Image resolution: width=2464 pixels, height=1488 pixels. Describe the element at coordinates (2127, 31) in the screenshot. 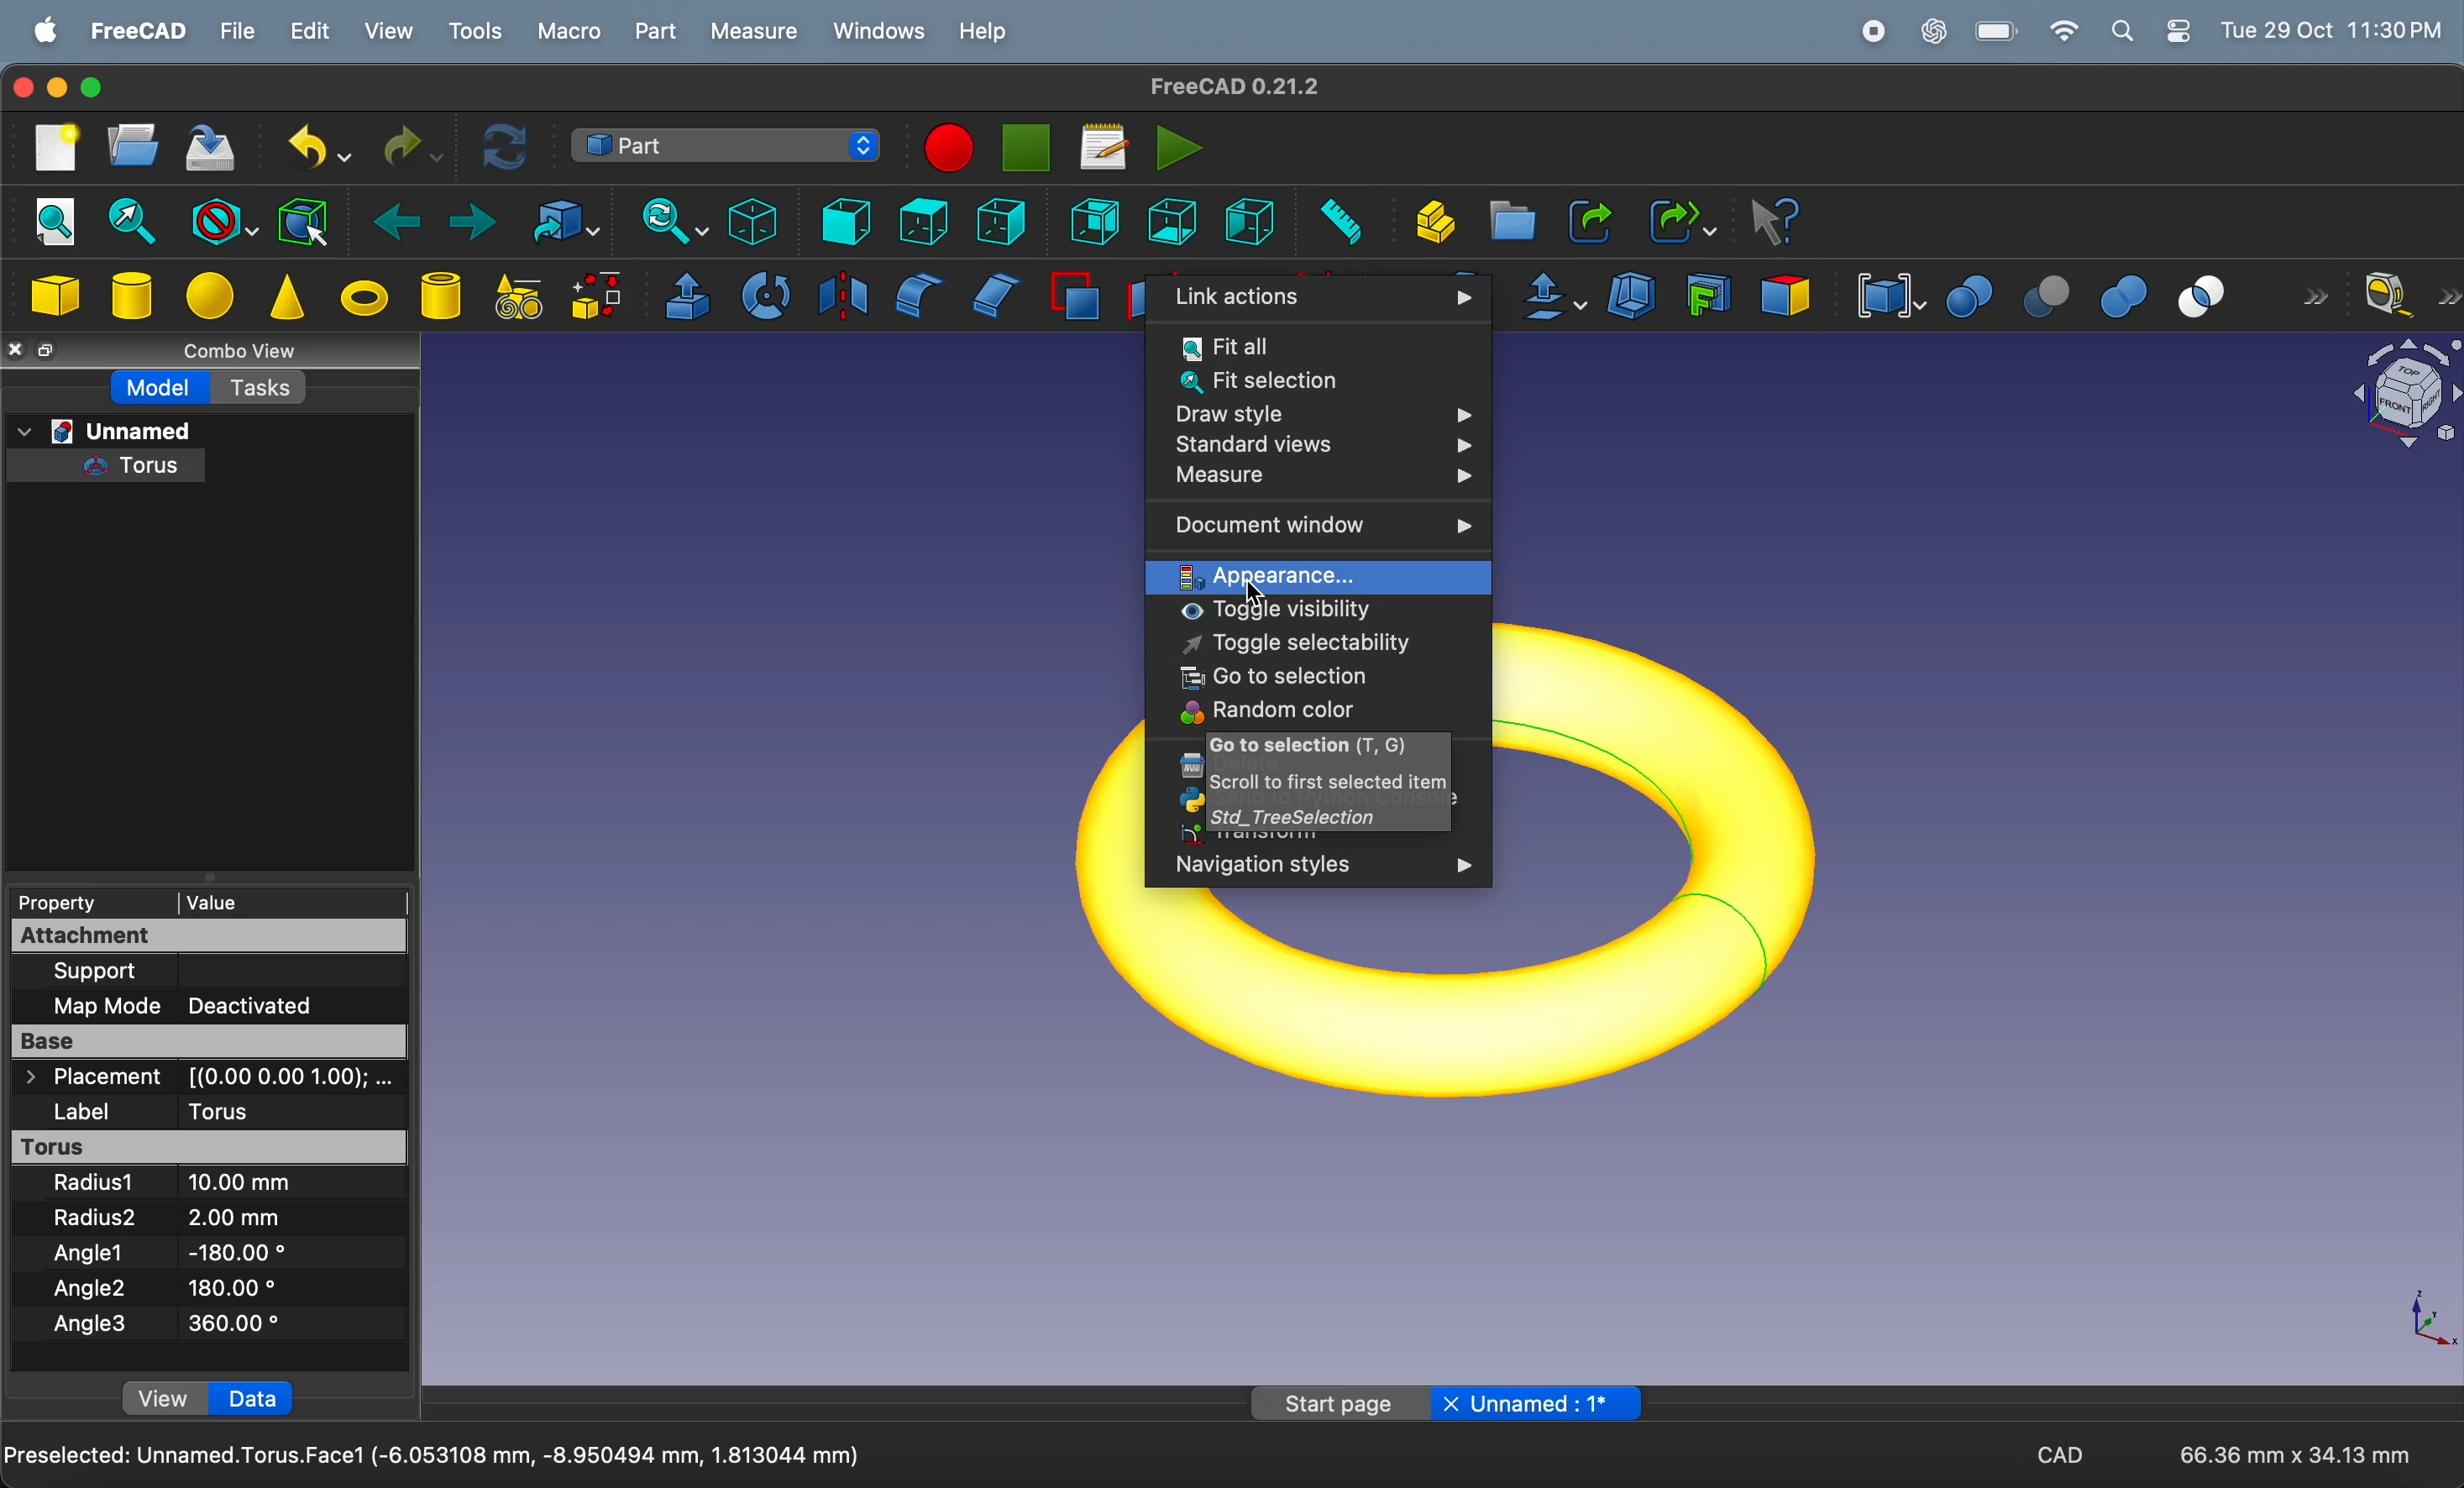

I see `apple widgets` at that location.